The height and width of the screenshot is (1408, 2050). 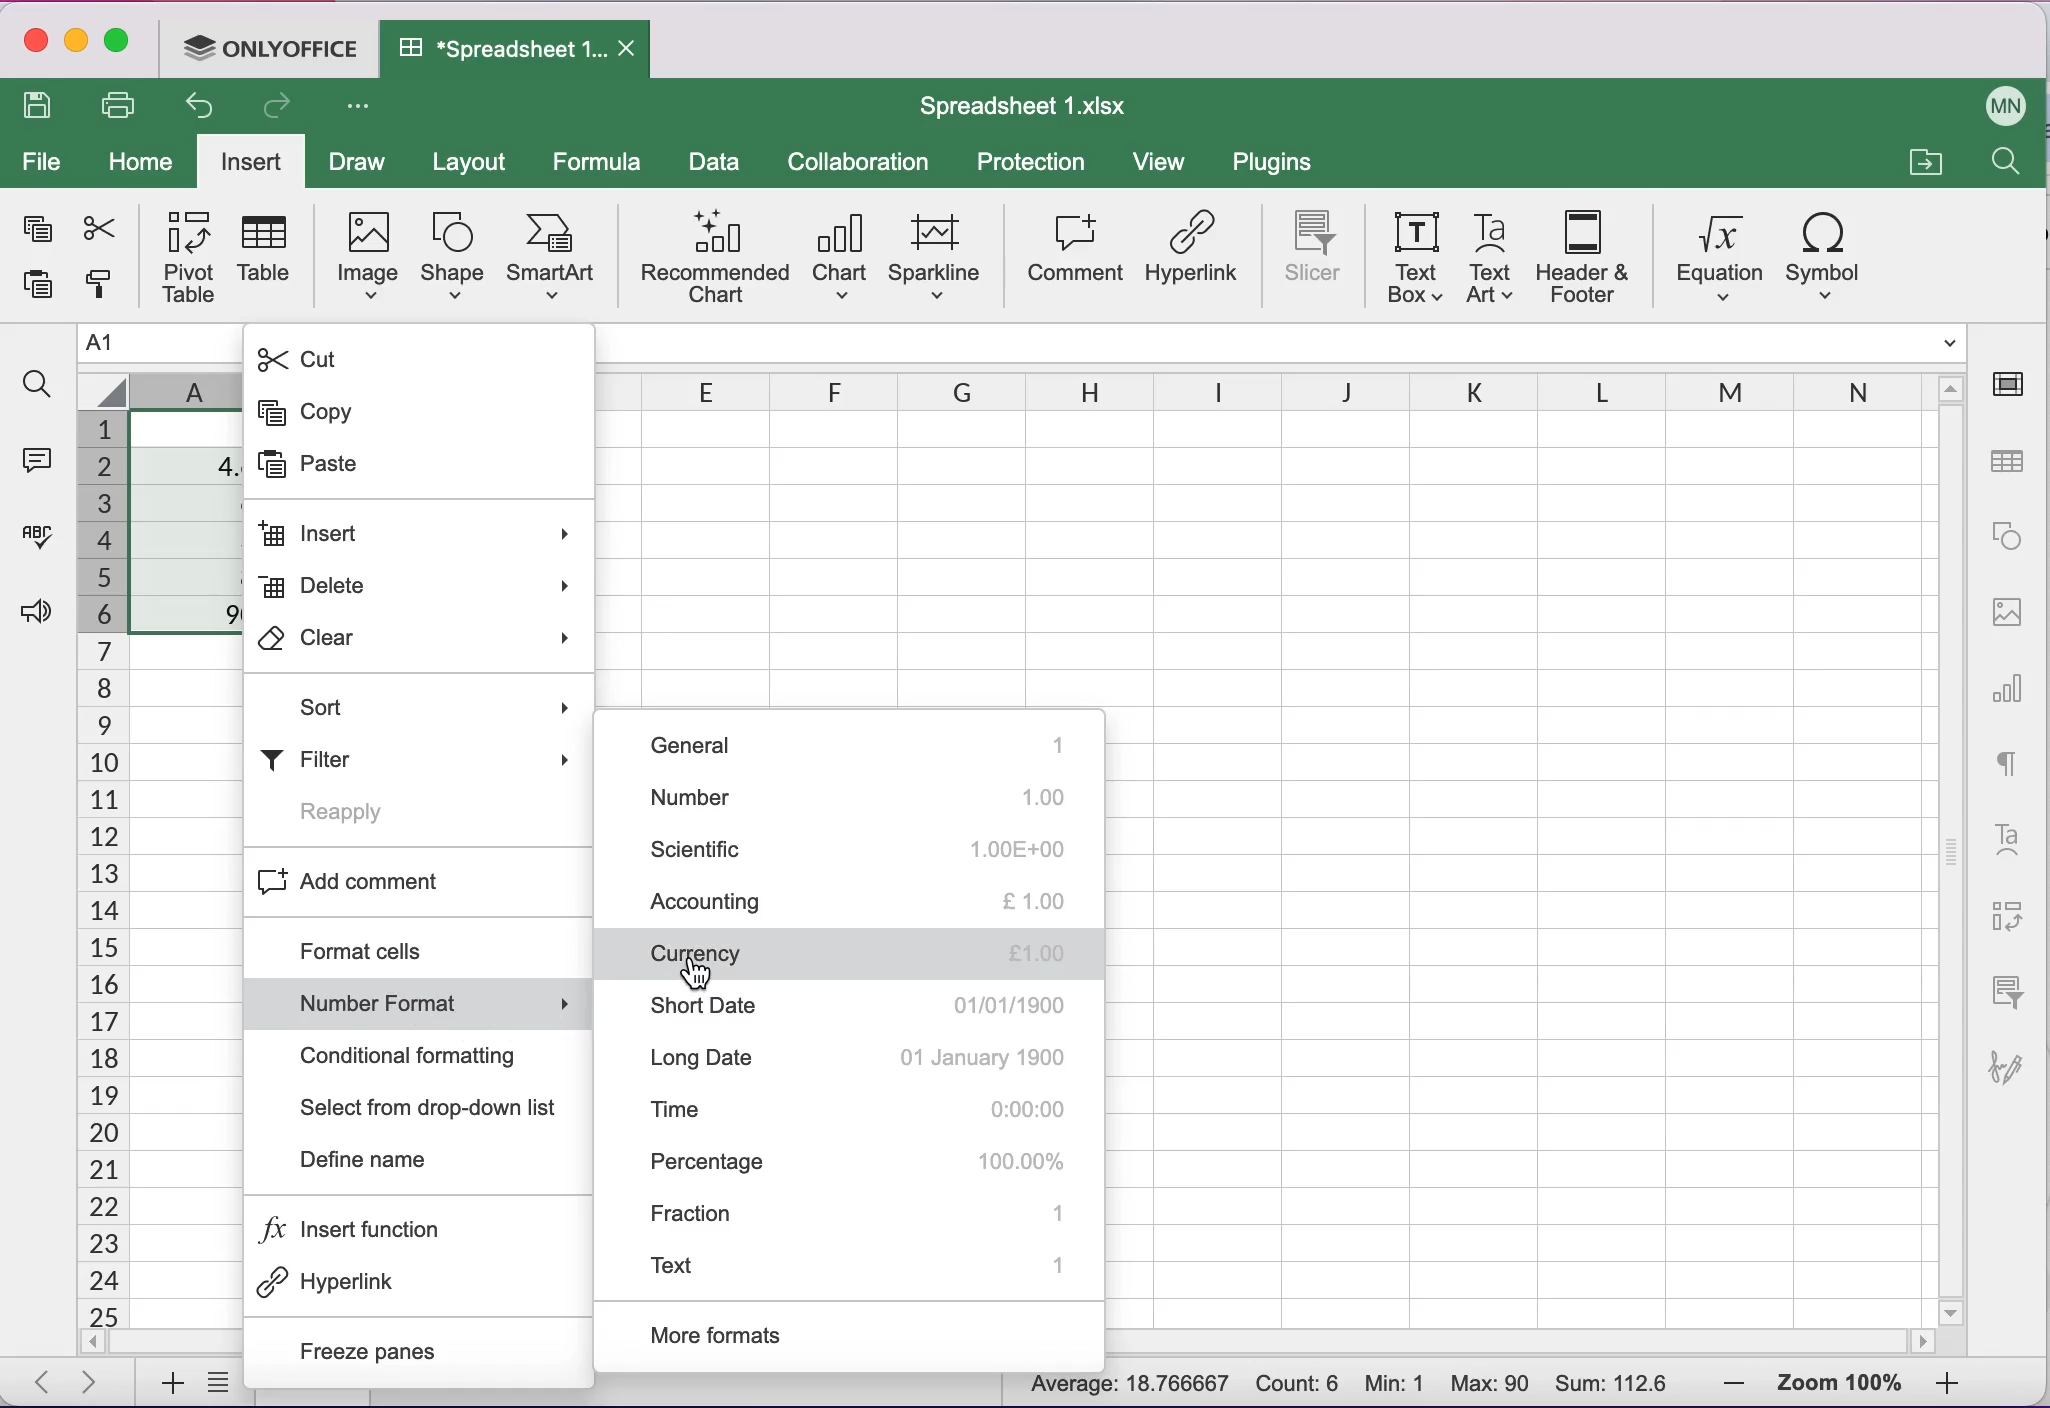 I want to click on Close, so click(x=634, y=48).